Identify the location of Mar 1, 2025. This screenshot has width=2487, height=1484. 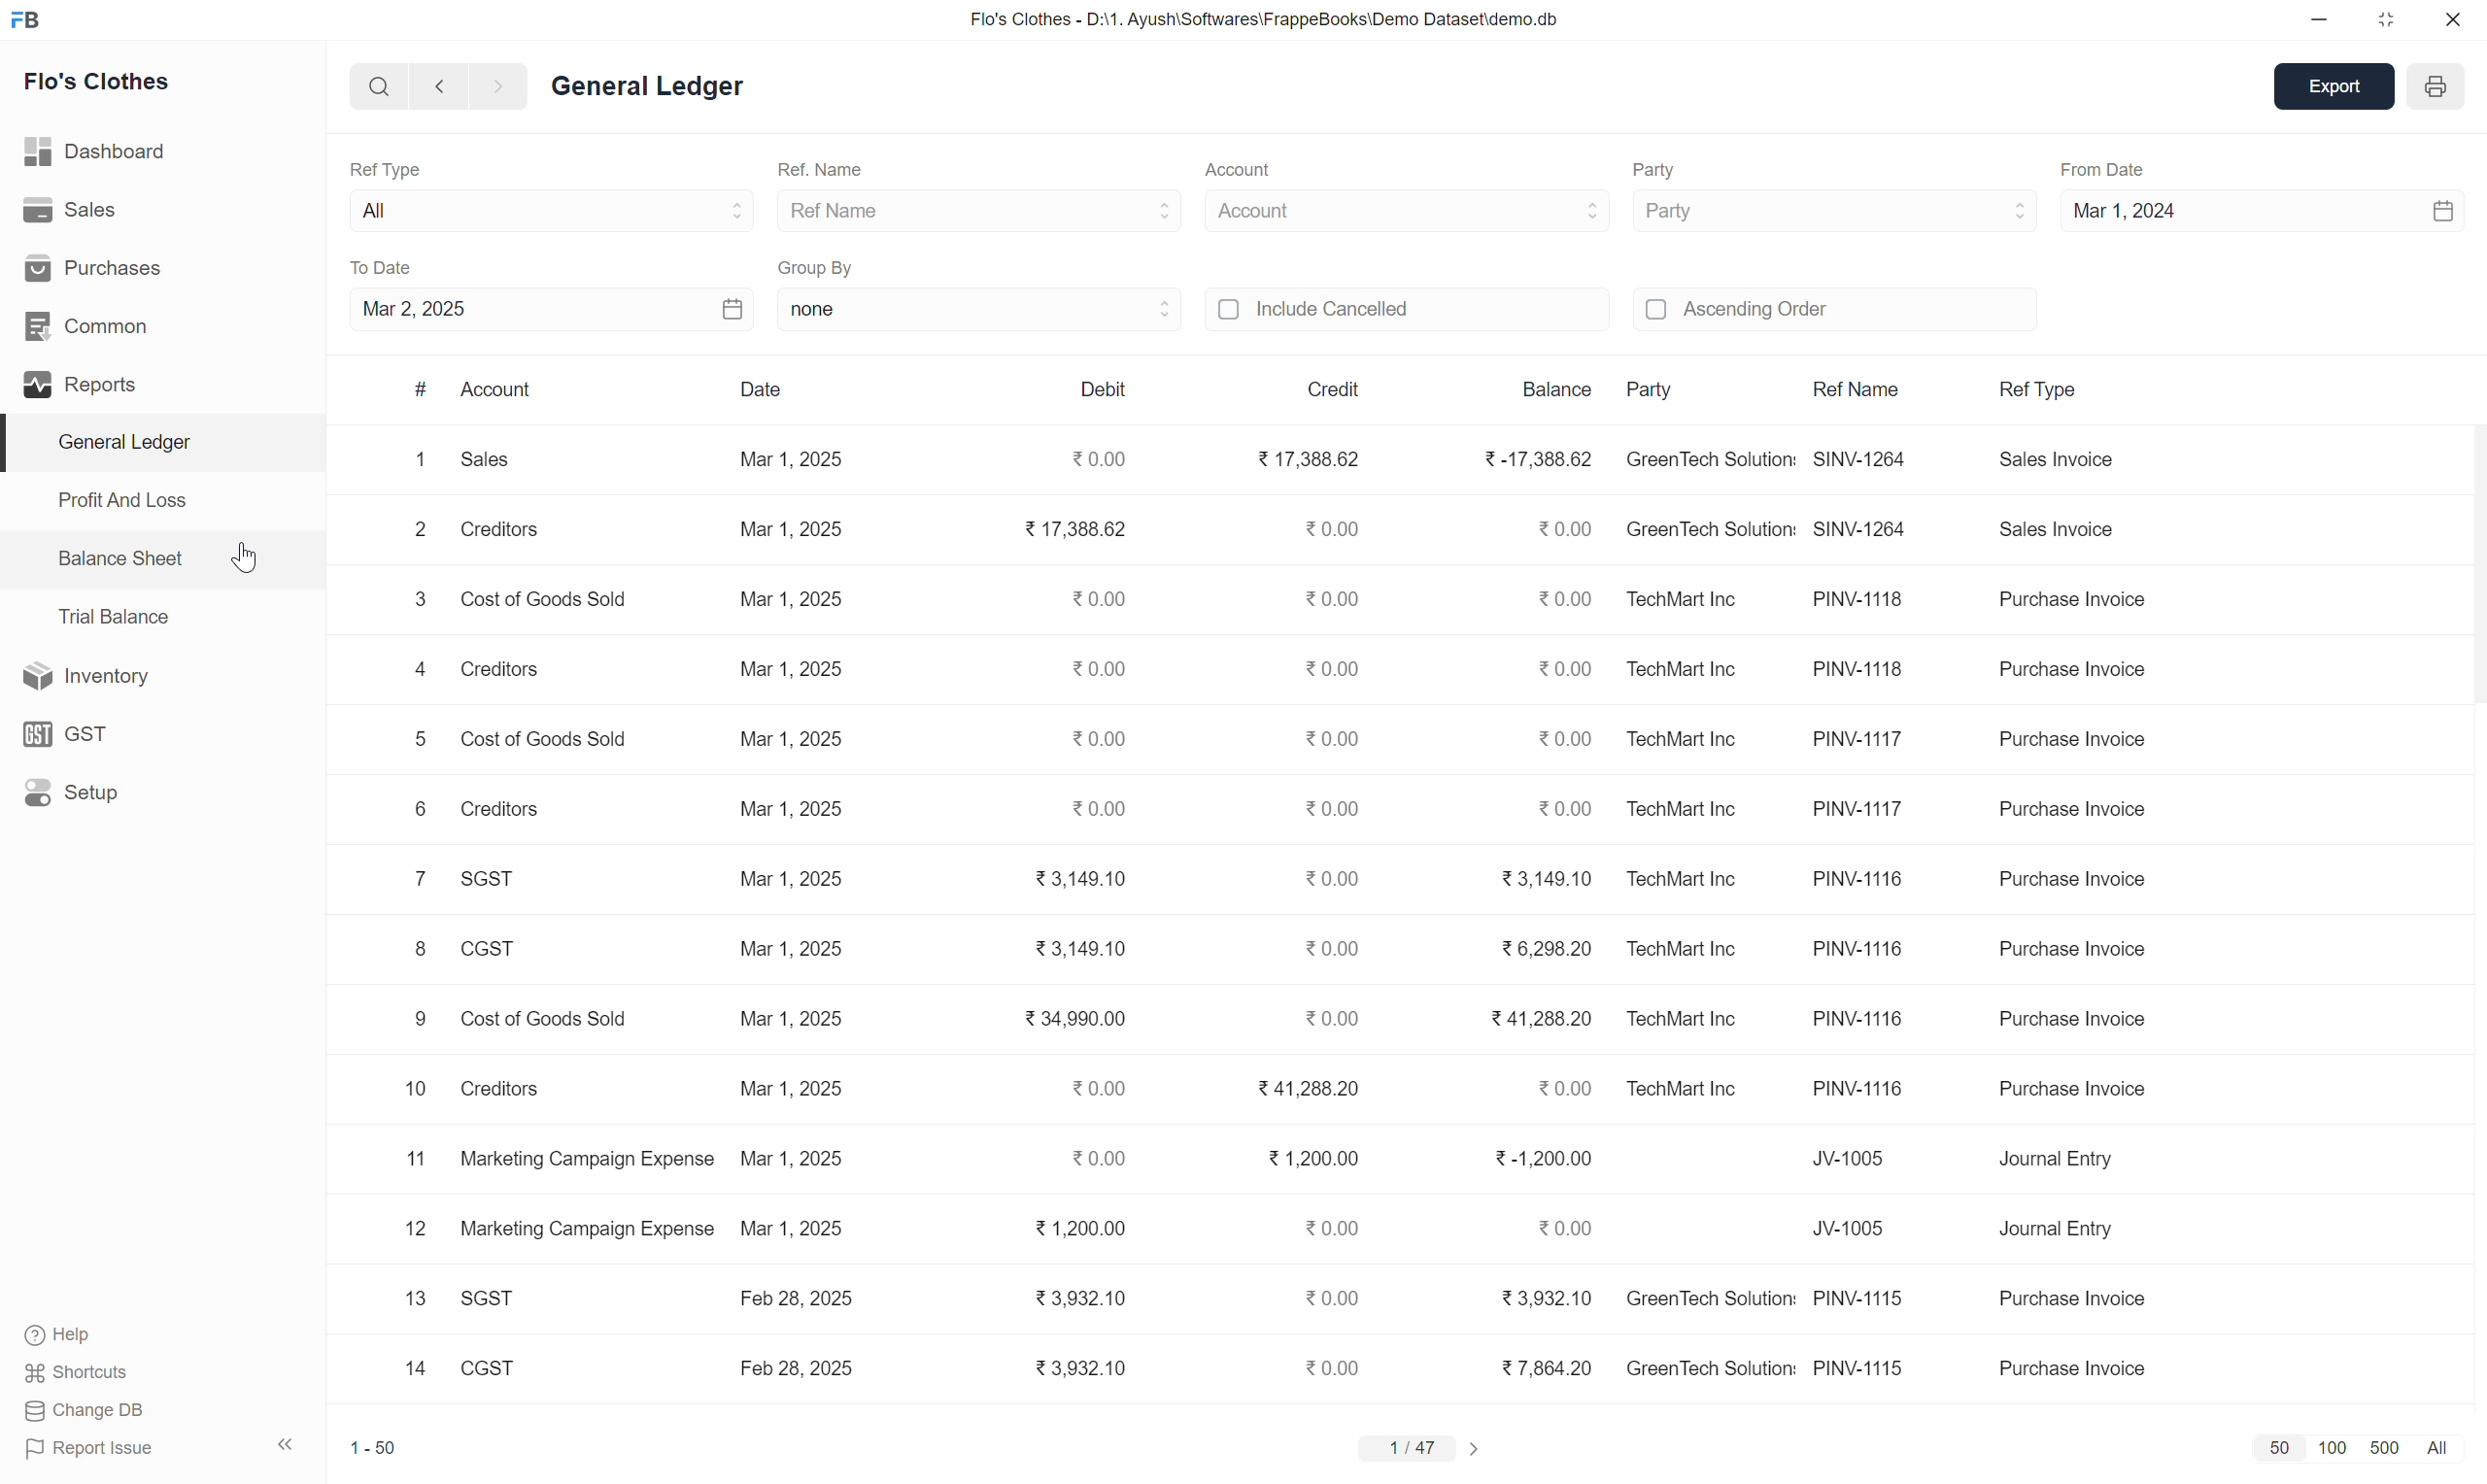
(795, 462).